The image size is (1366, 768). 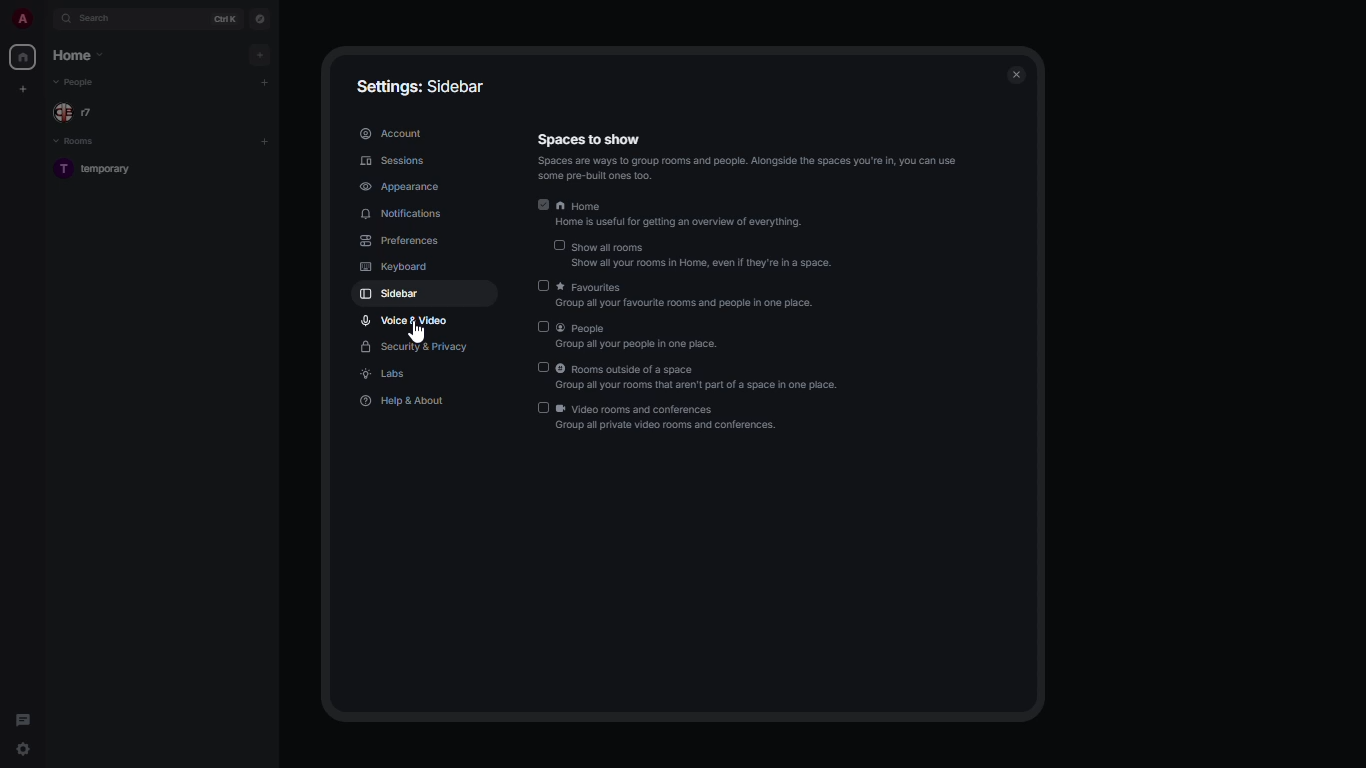 What do you see at coordinates (260, 19) in the screenshot?
I see `navigator` at bounding box center [260, 19].